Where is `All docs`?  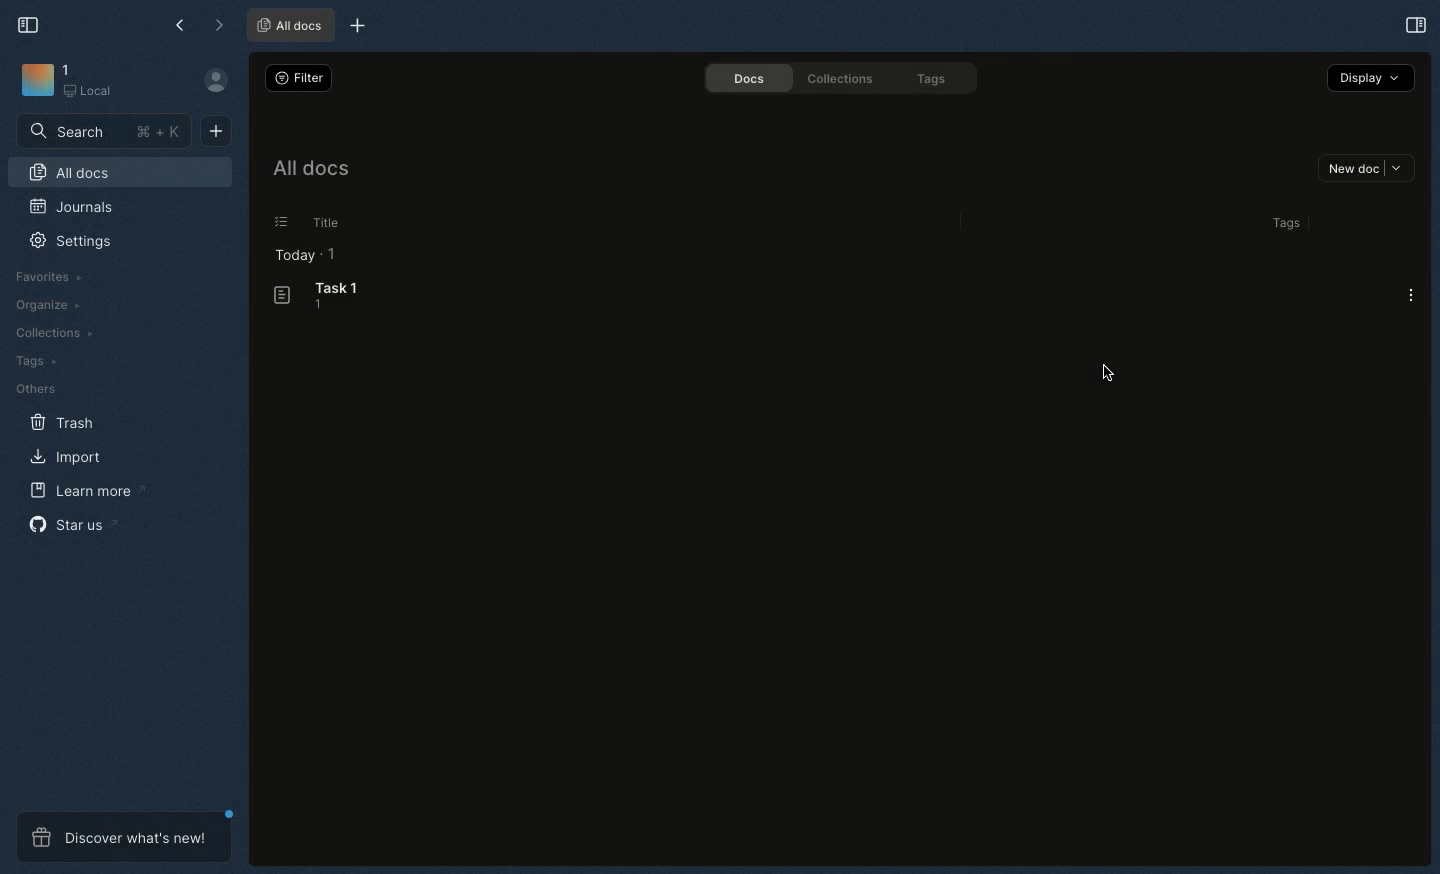
All docs is located at coordinates (70, 171).